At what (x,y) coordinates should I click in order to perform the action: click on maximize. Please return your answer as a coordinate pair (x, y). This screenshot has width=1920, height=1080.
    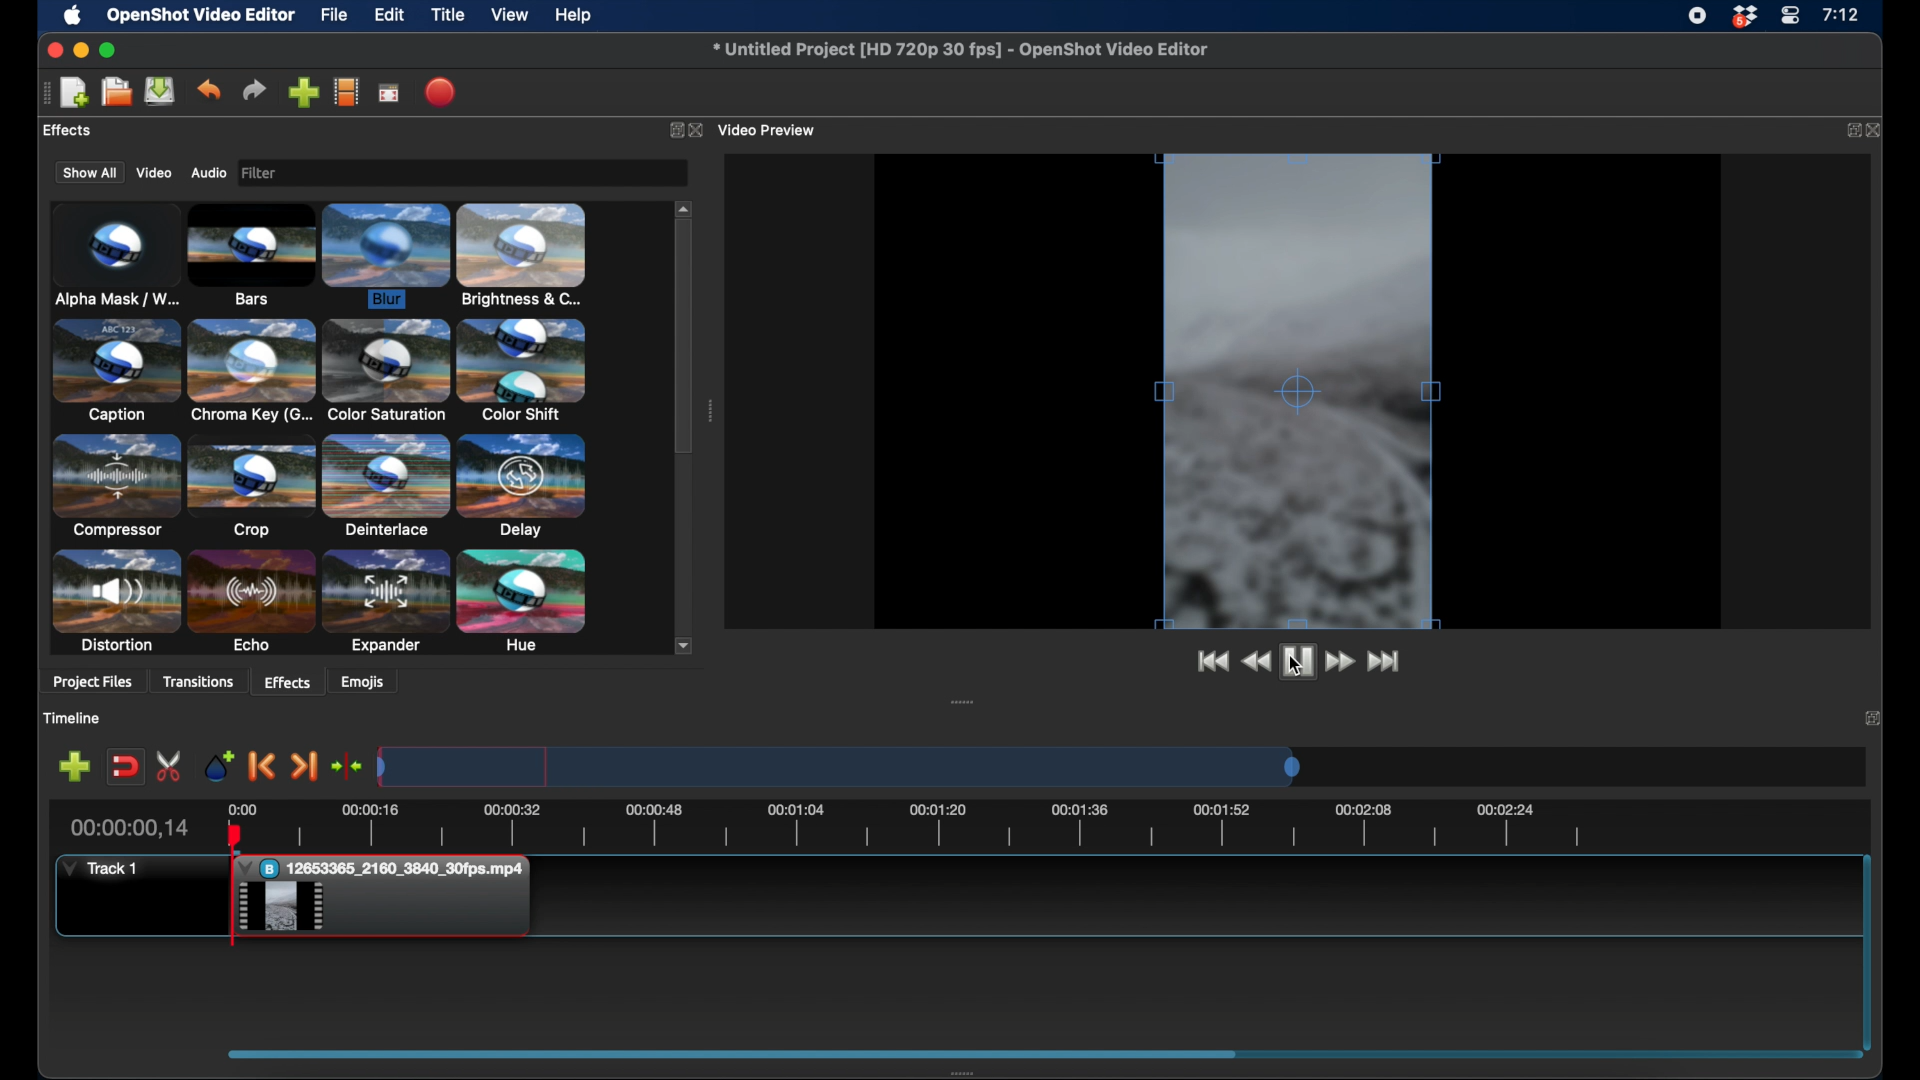
    Looking at the image, I should click on (109, 51).